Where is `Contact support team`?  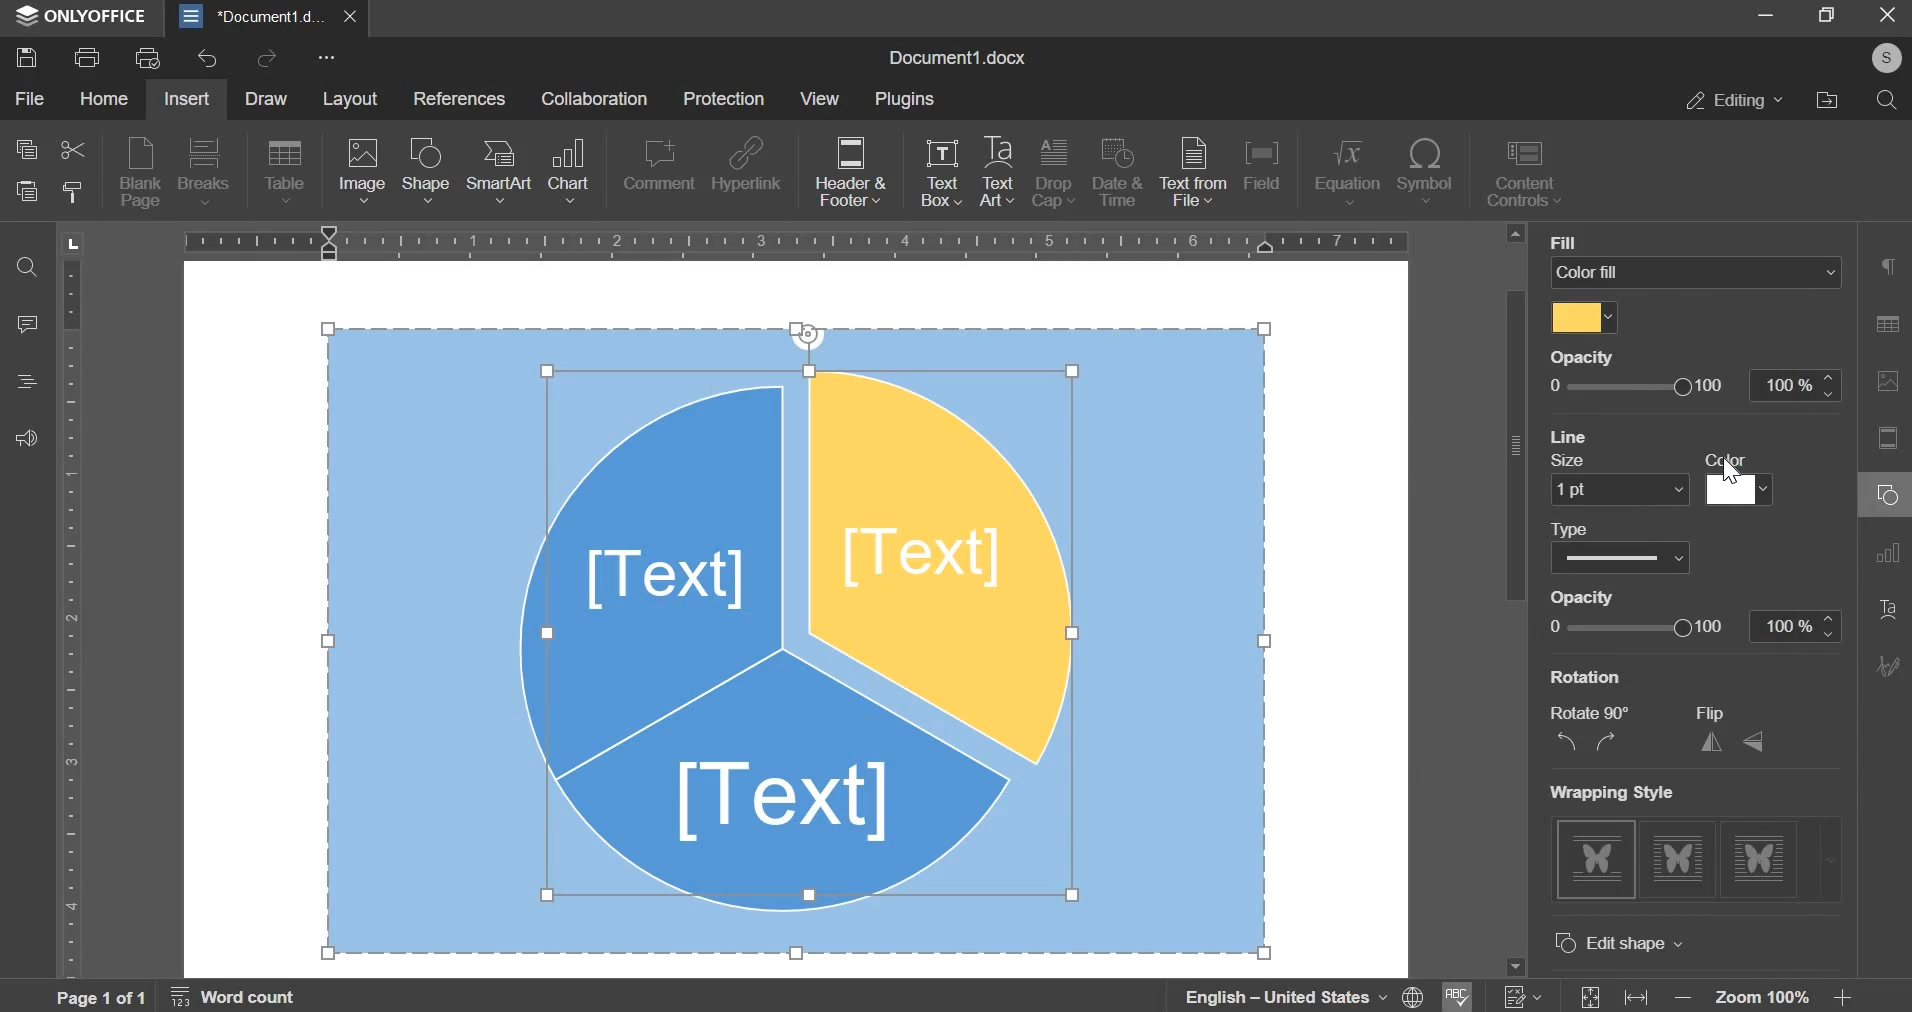
Contact support team is located at coordinates (27, 440).